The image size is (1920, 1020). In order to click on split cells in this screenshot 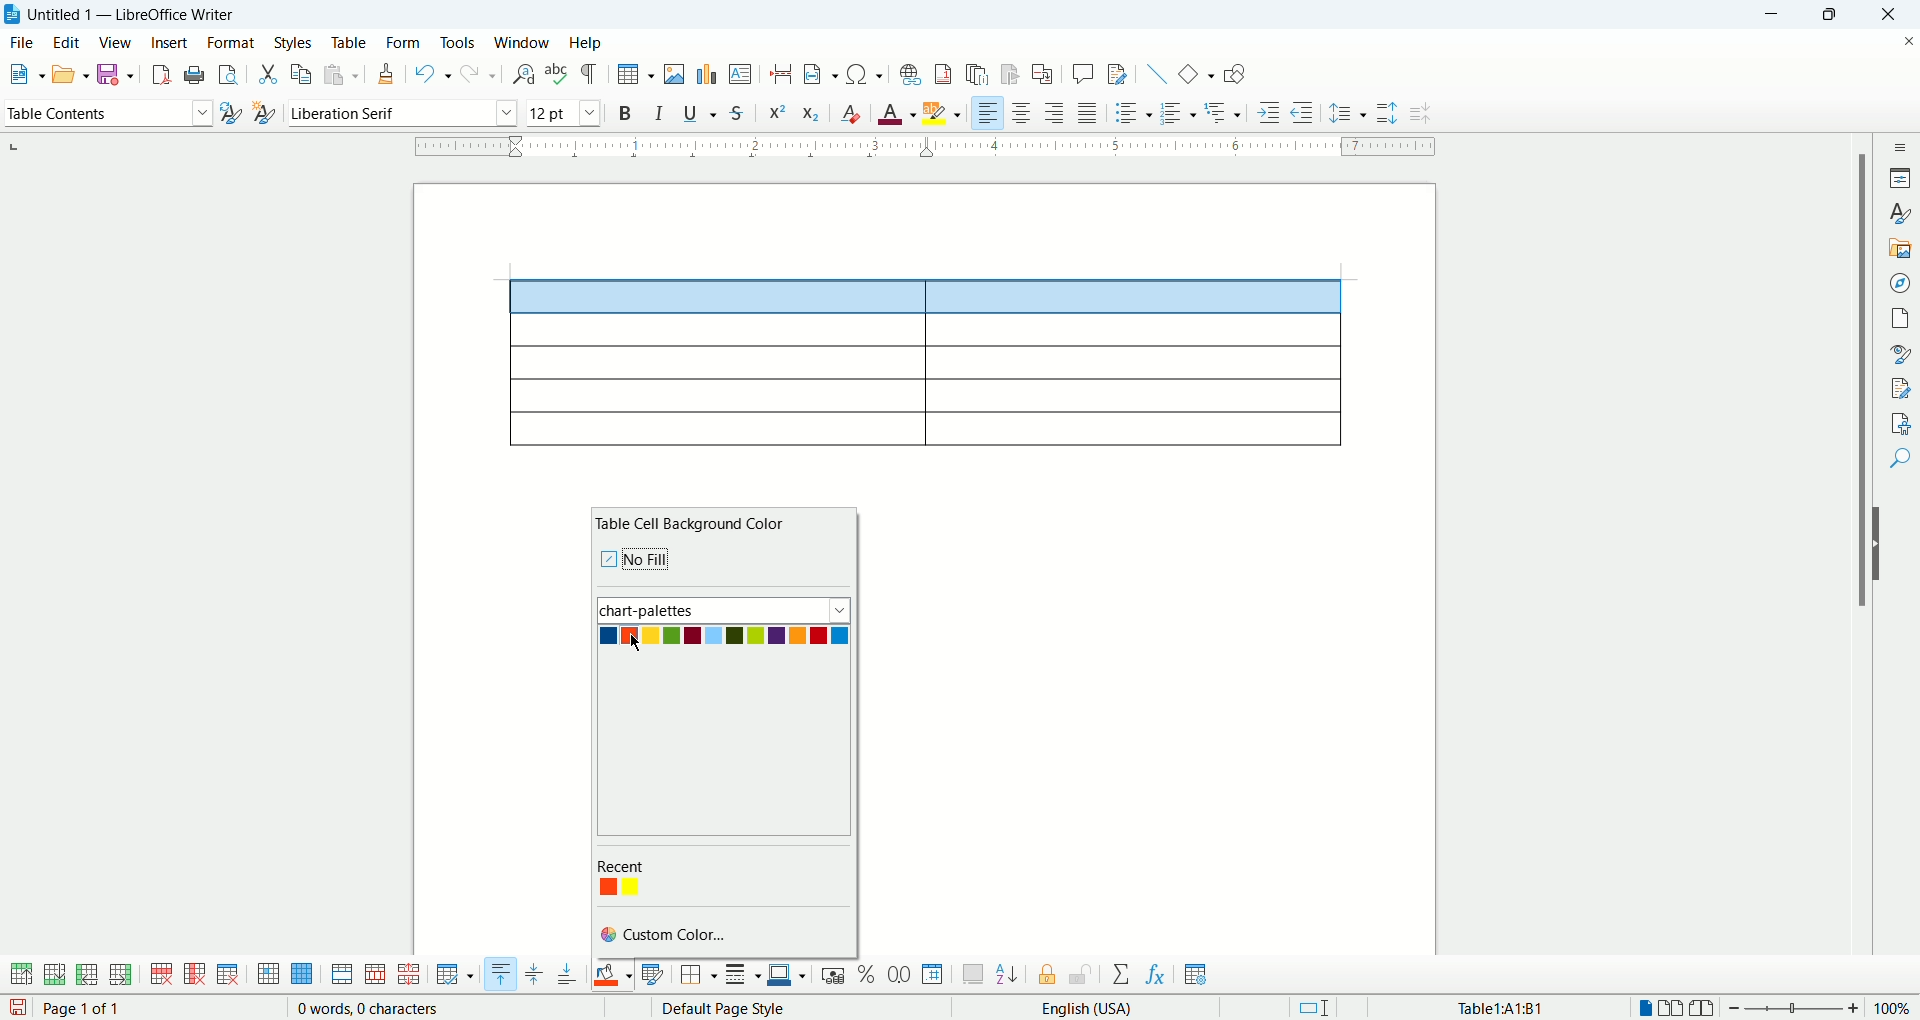, I will do `click(372, 975)`.